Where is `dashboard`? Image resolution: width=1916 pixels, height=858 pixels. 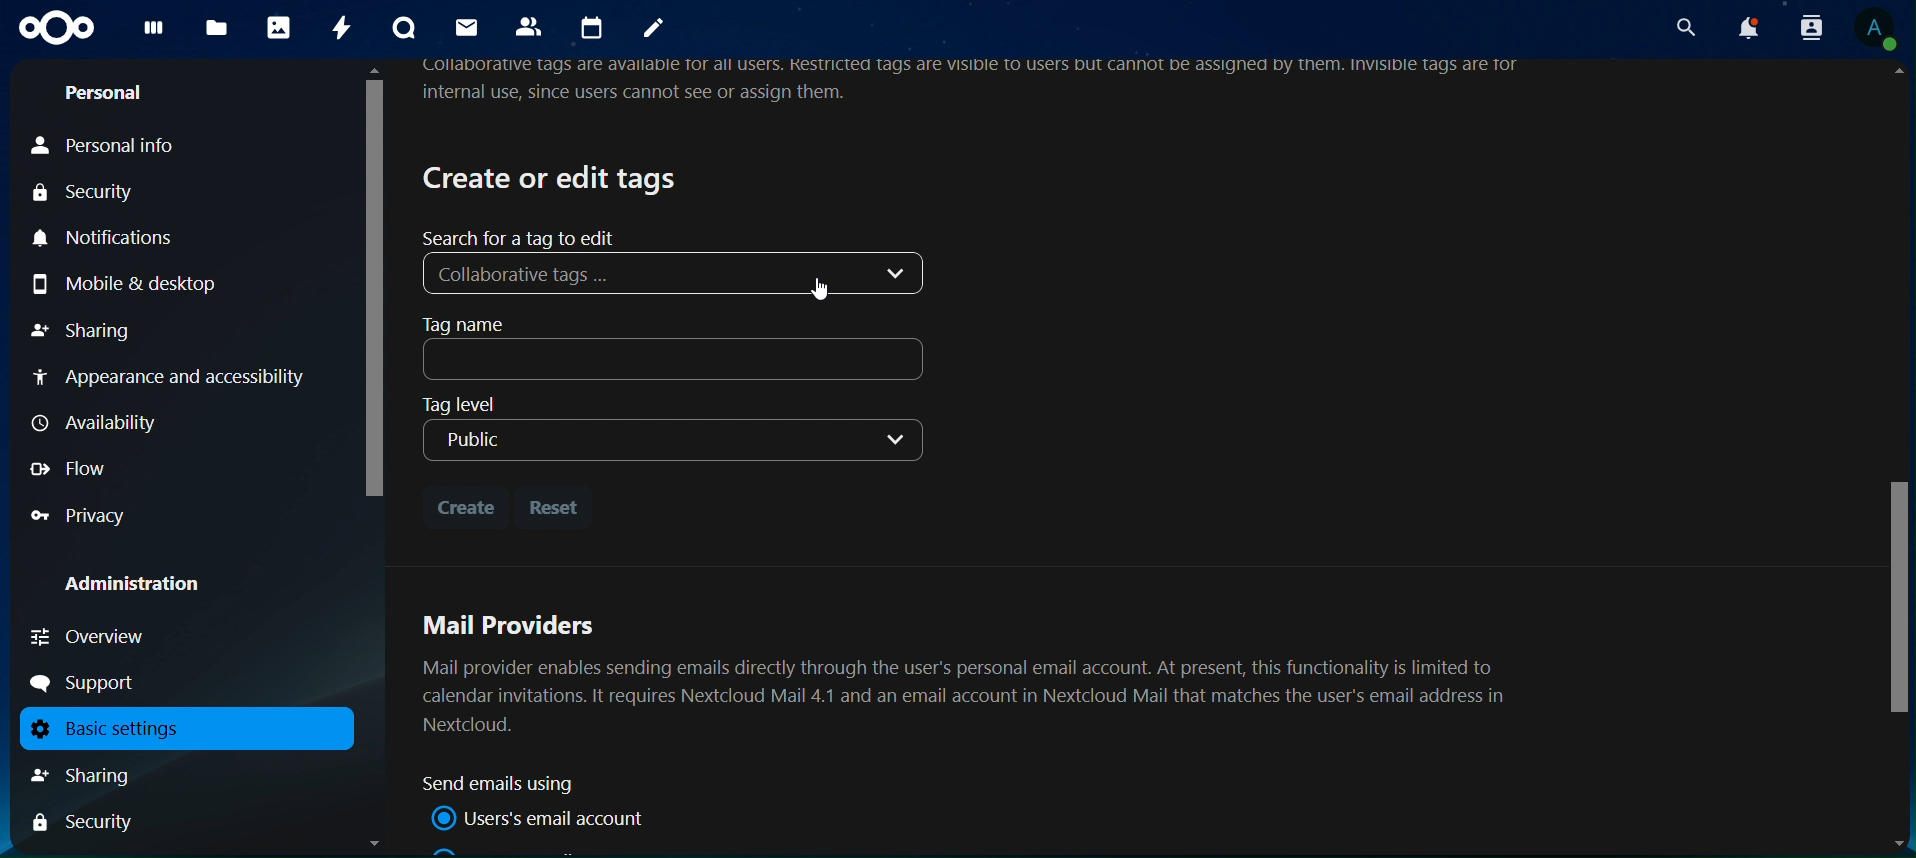 dashboard is located at coordinates (154, 33).